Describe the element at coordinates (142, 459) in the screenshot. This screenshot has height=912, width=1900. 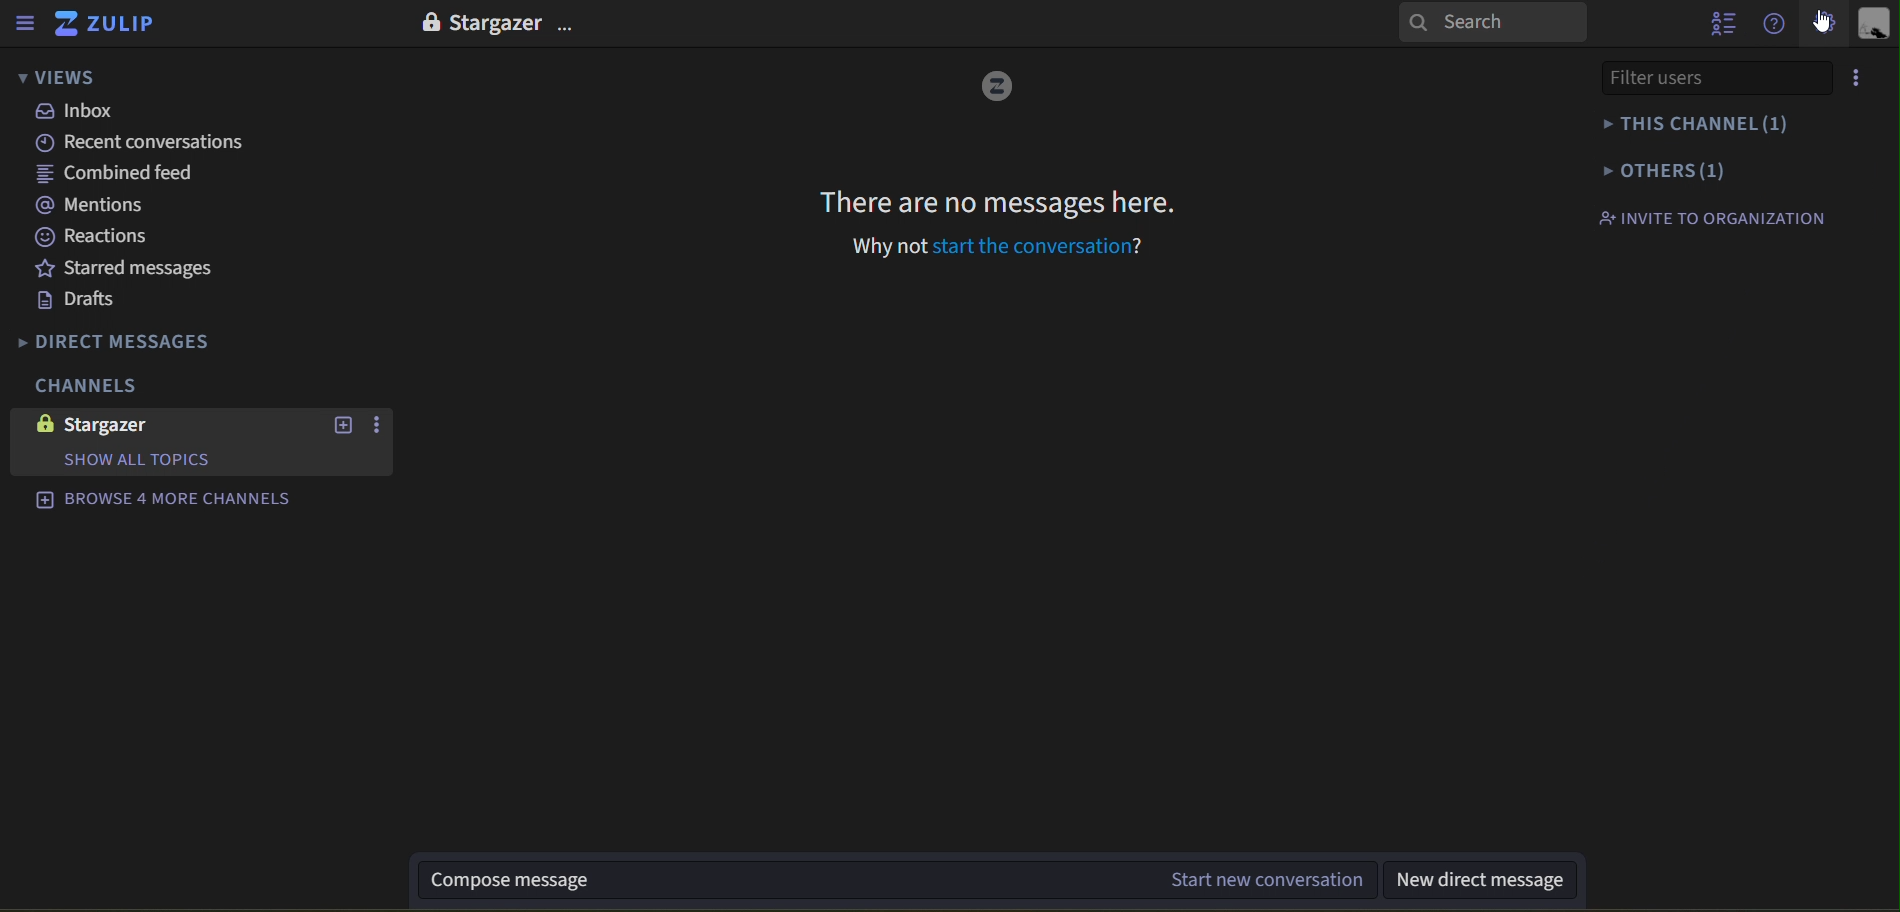
I see `Show all topics` at that location.